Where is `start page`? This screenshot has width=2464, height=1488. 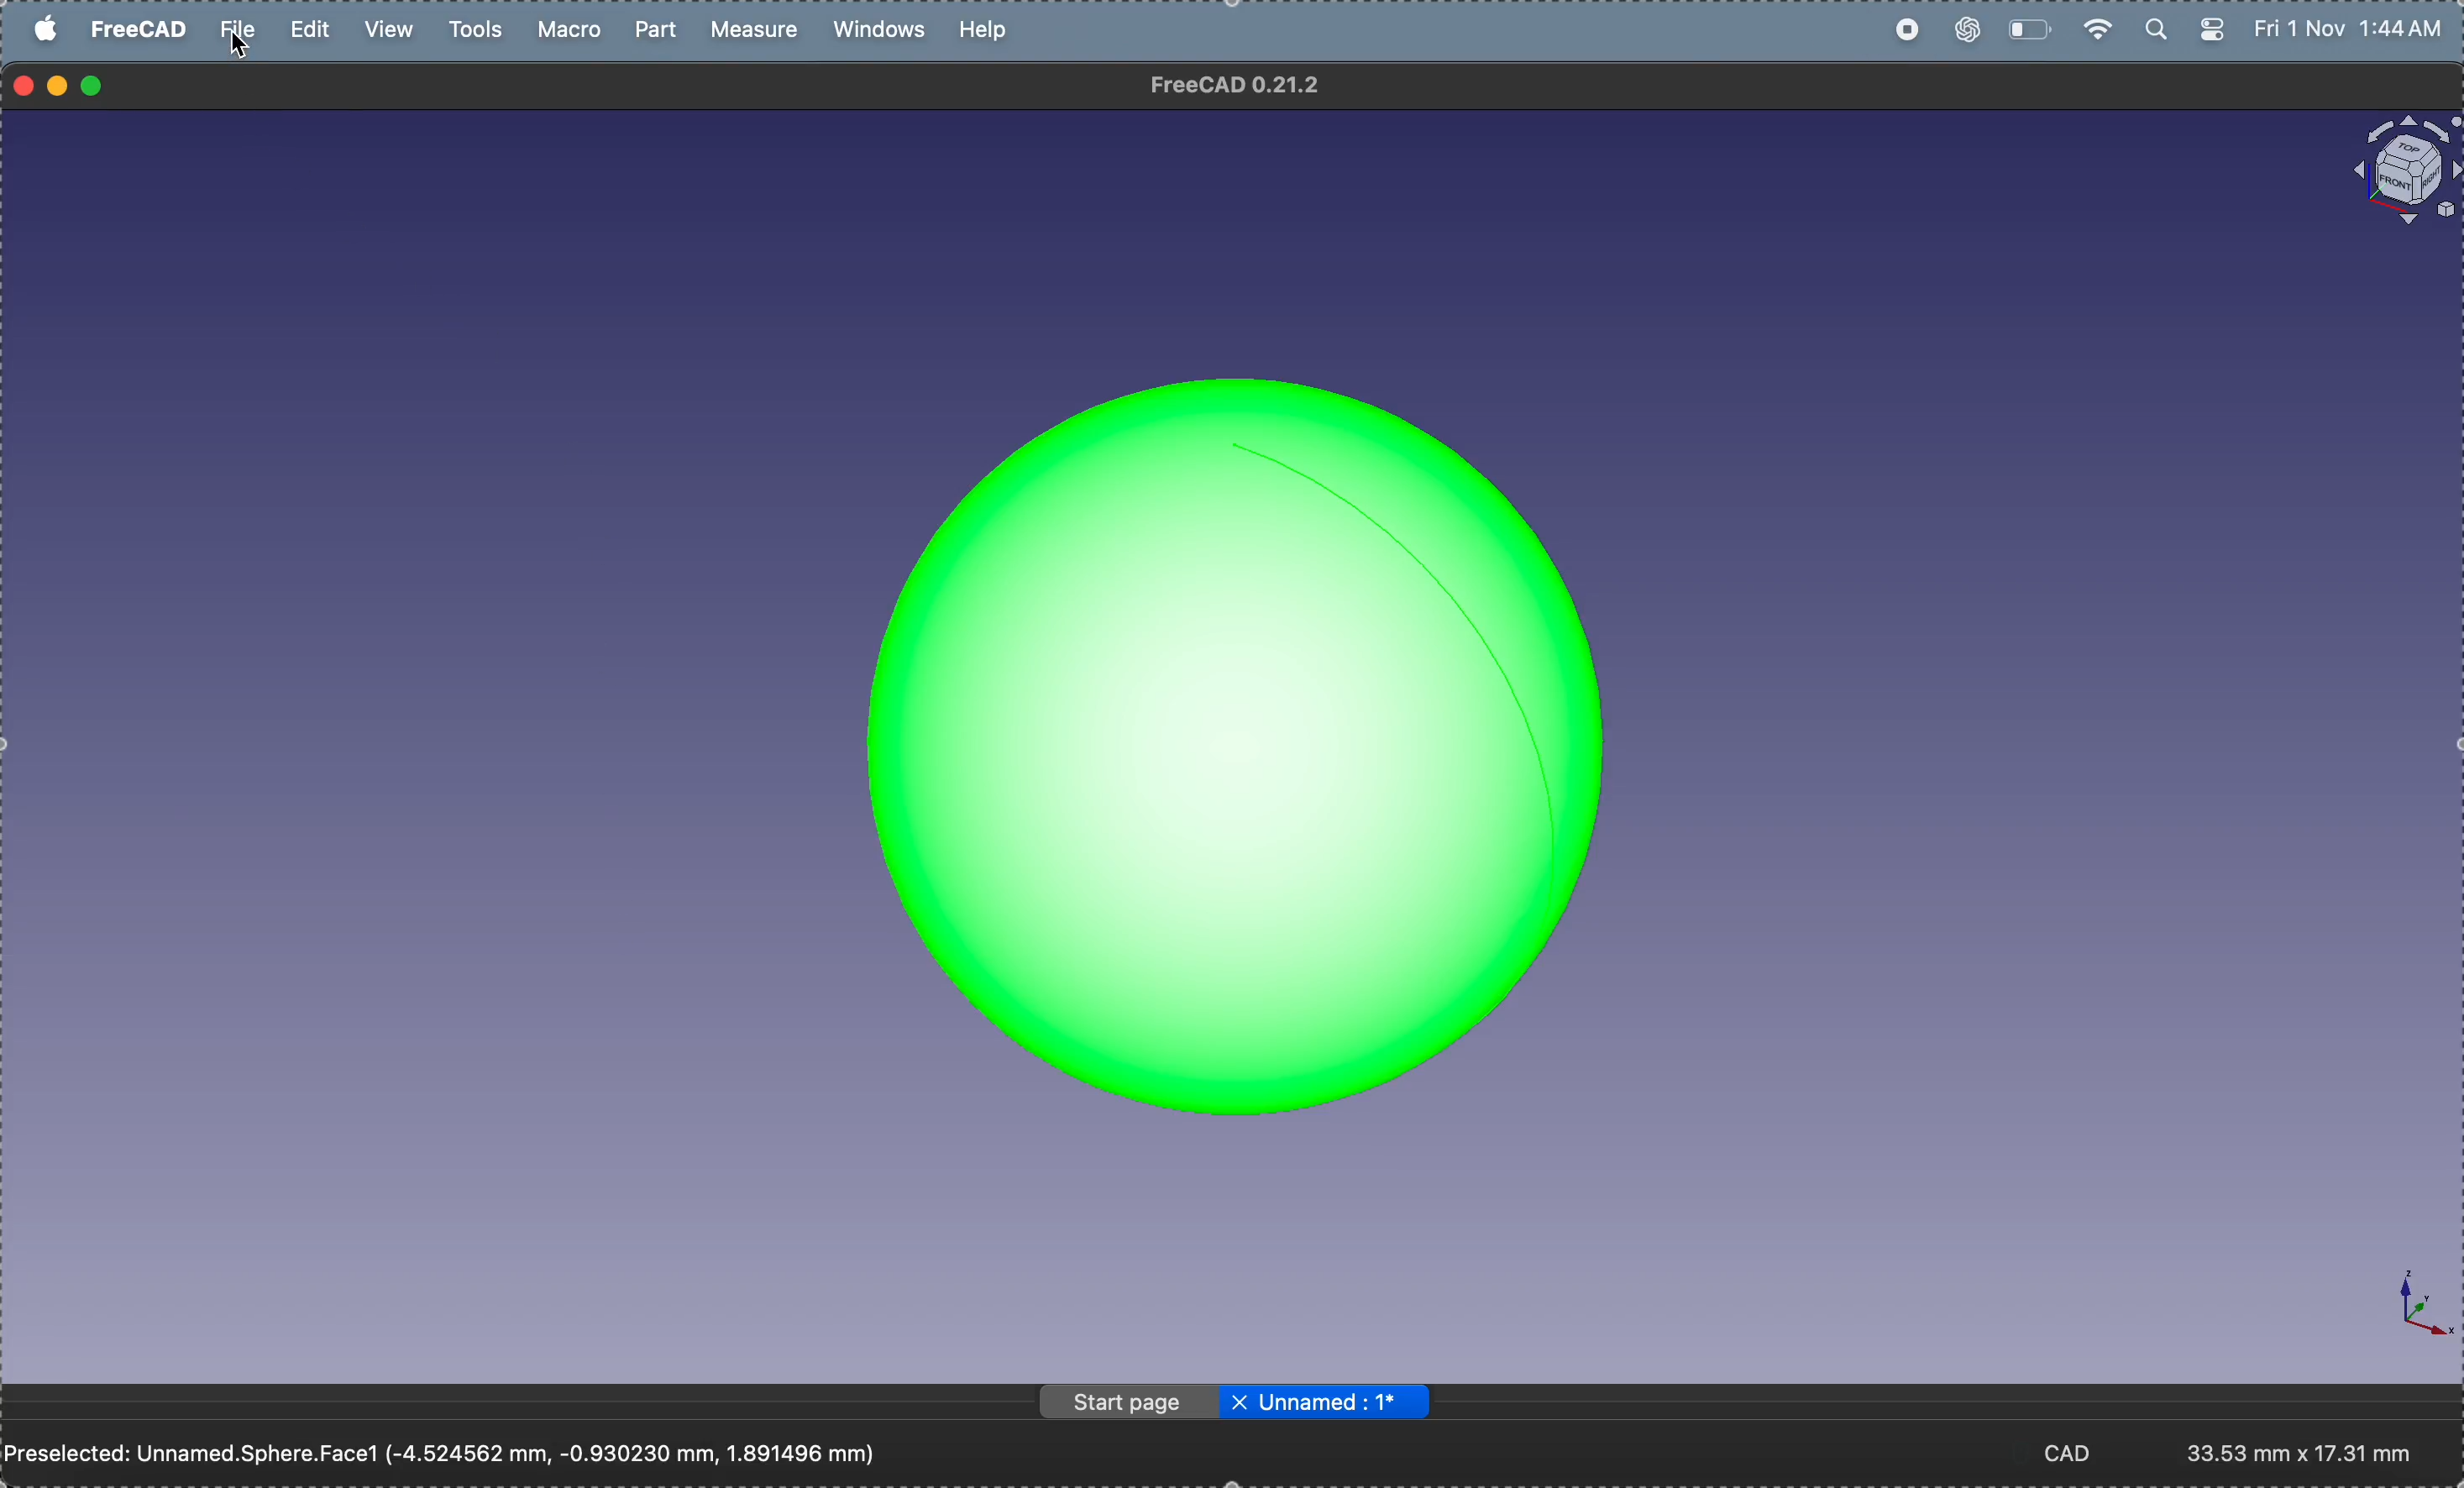
start page is located at coordinates (1122, 1401).